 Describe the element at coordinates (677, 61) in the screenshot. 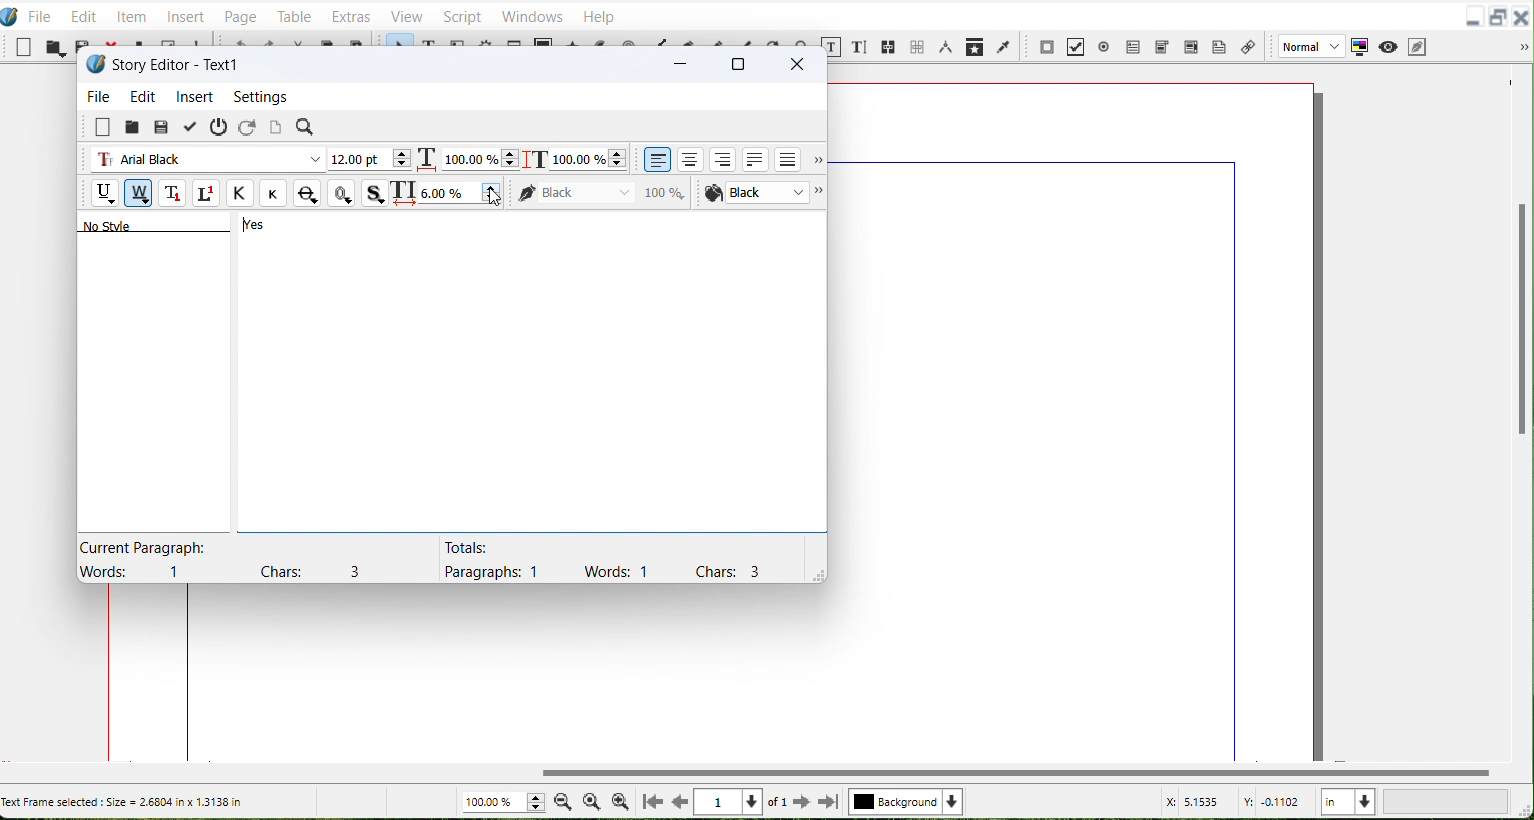

I see `Minimize` at that location.